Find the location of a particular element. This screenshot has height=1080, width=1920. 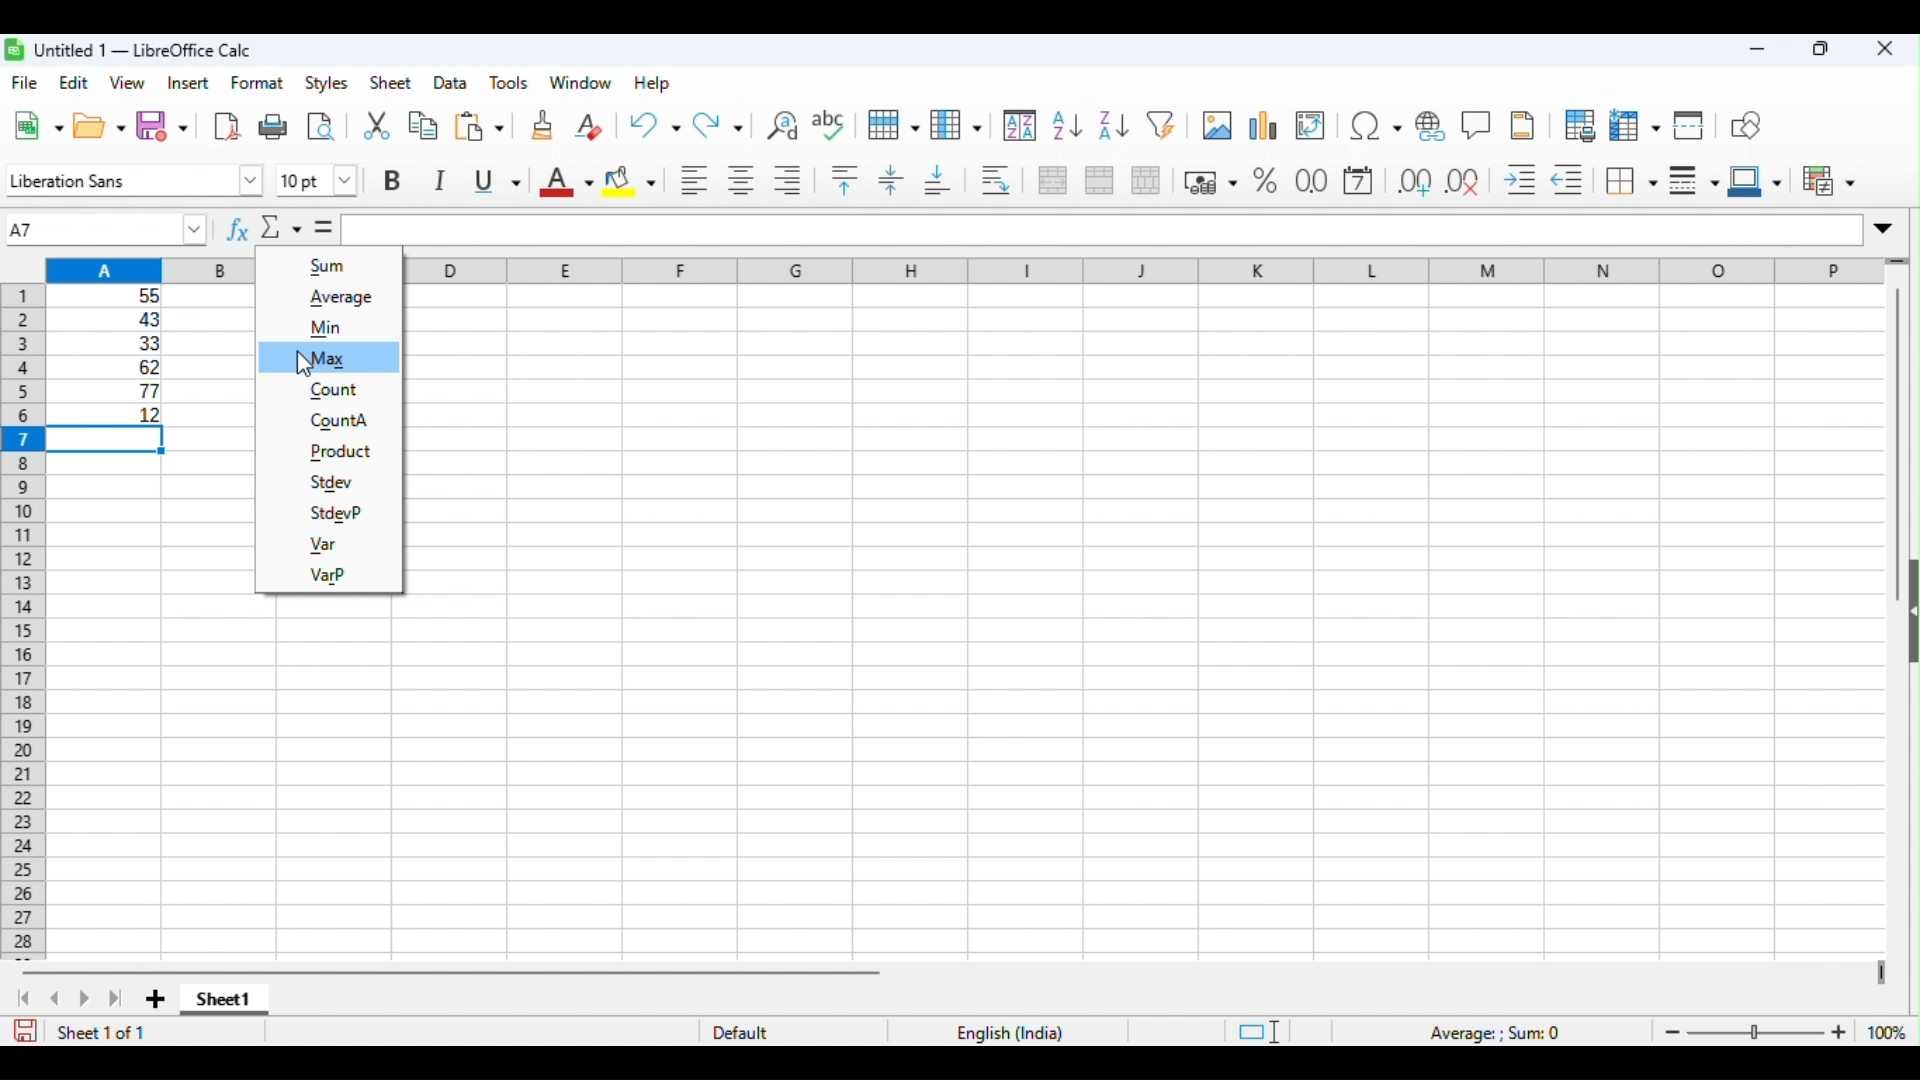

data is located at coordinates (450, 81).